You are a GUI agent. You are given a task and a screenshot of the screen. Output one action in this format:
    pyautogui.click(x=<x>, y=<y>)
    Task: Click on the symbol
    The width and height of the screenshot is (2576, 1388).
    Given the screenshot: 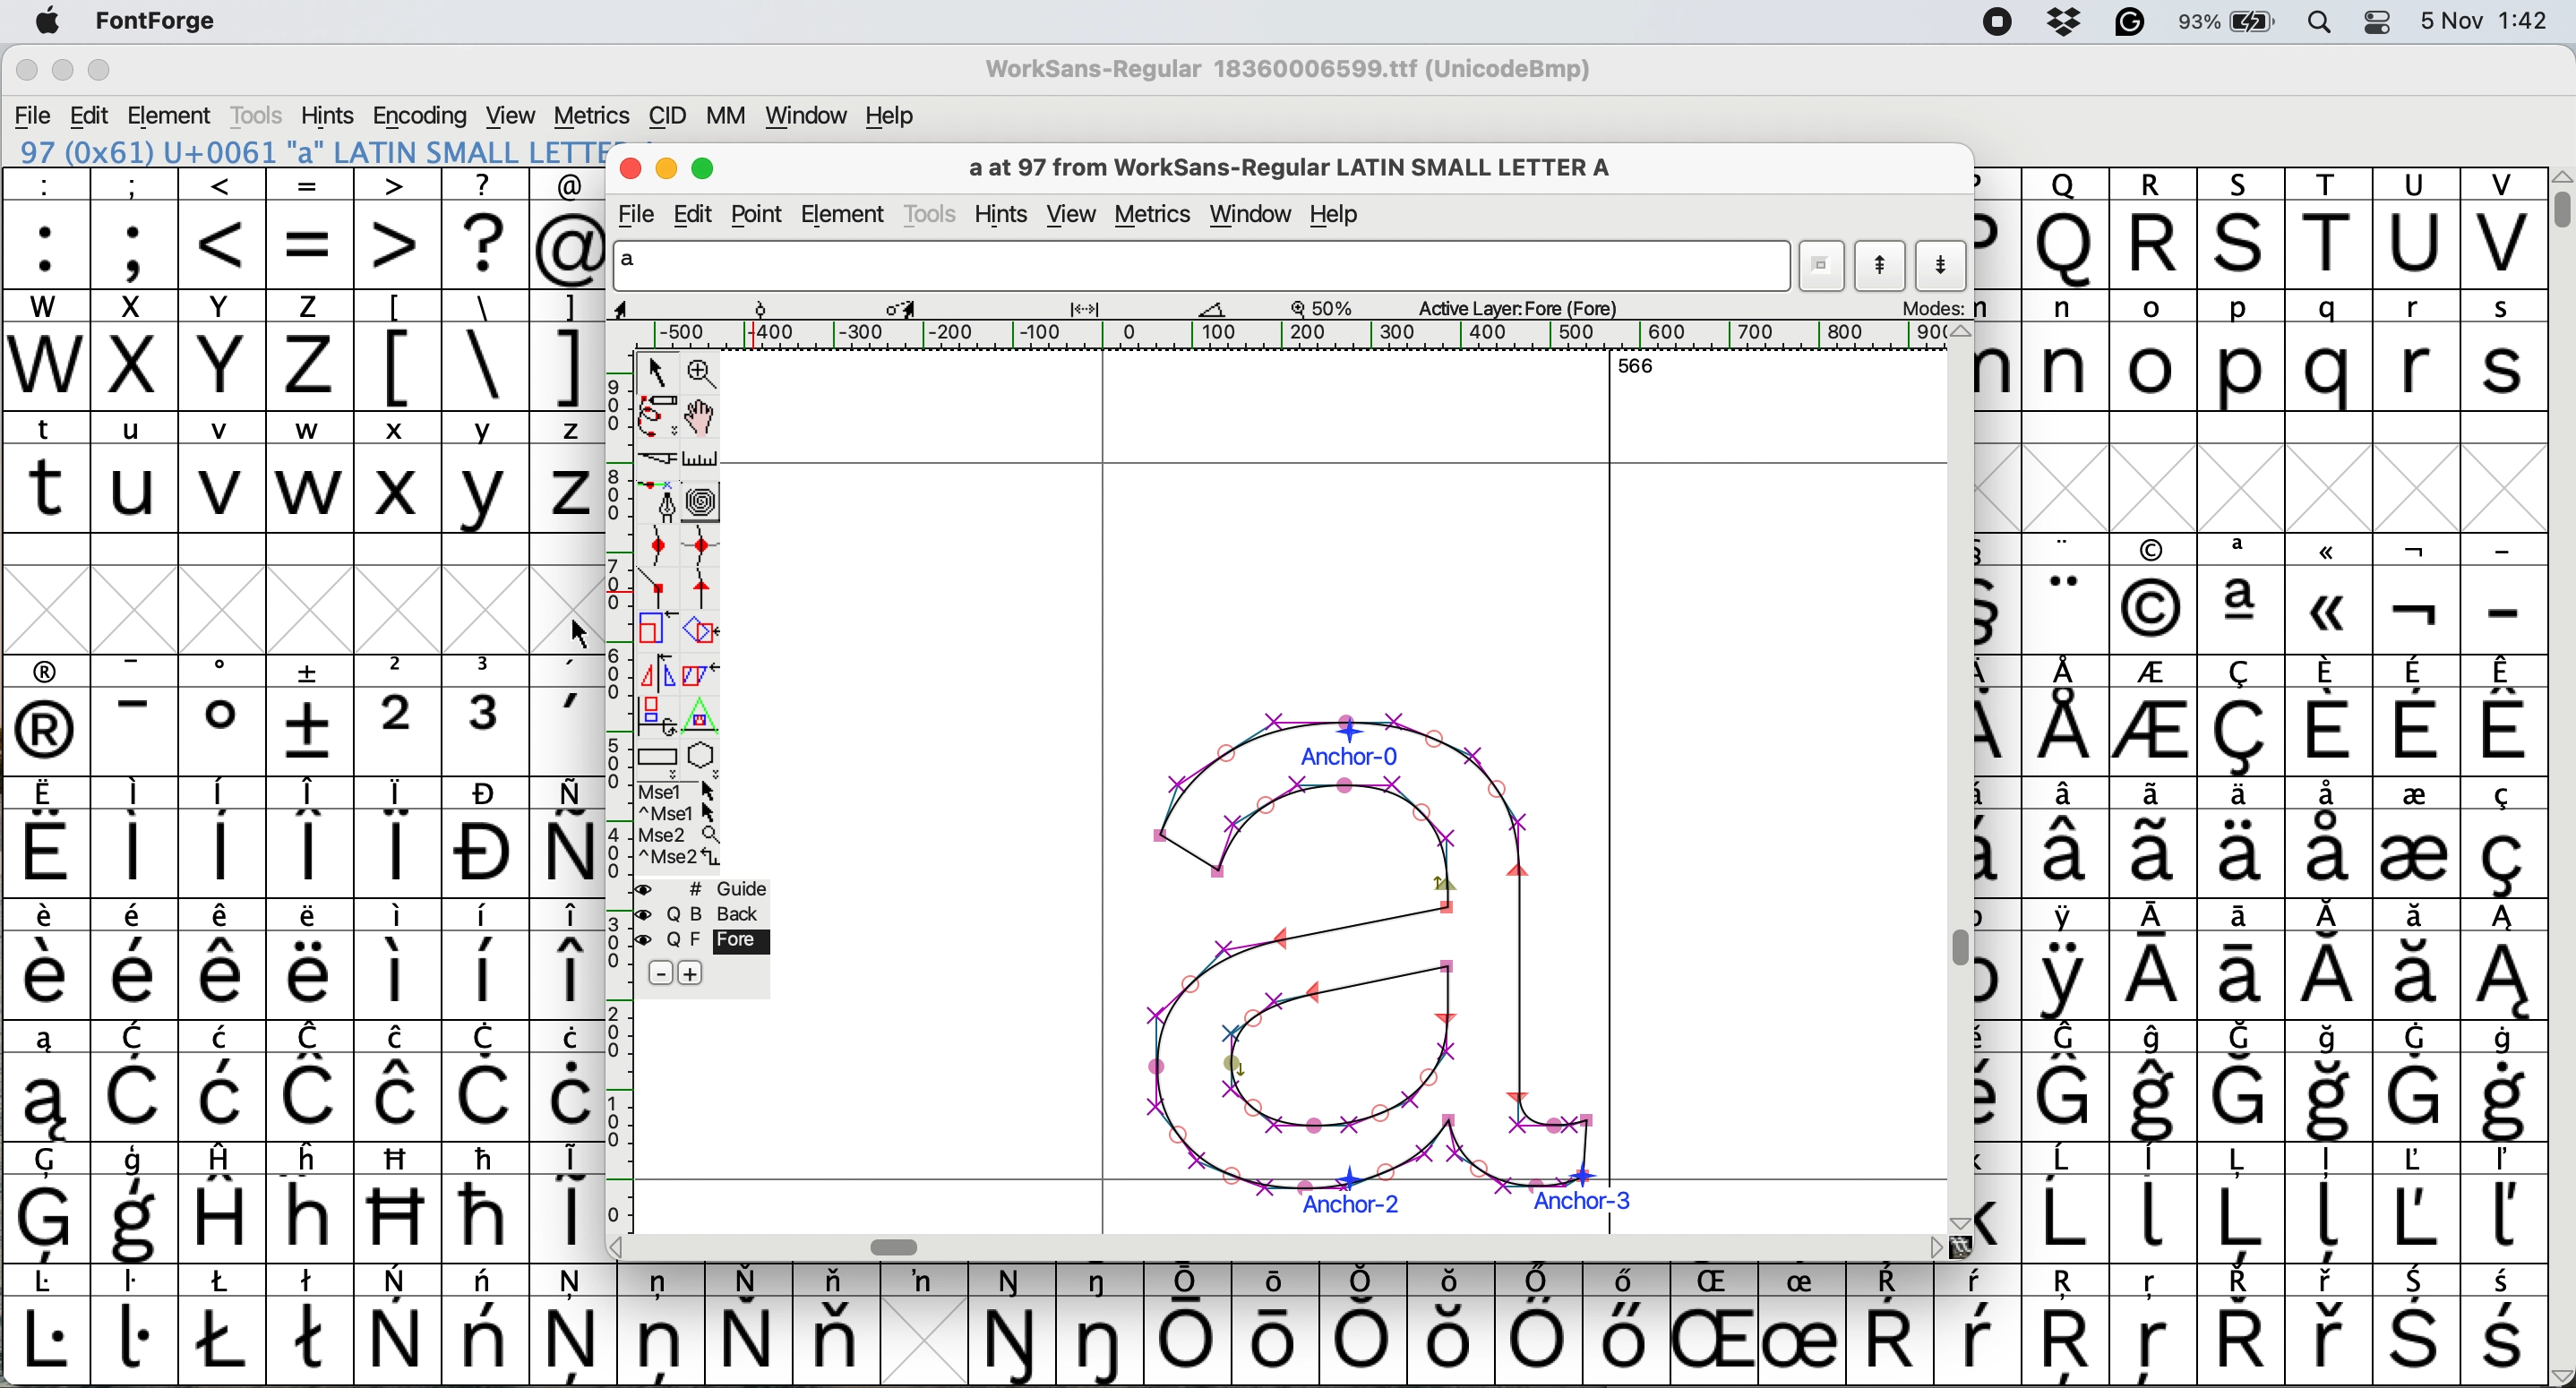 What is the action you would take?
    pyautogui.click(x=1538, y=1325)
    